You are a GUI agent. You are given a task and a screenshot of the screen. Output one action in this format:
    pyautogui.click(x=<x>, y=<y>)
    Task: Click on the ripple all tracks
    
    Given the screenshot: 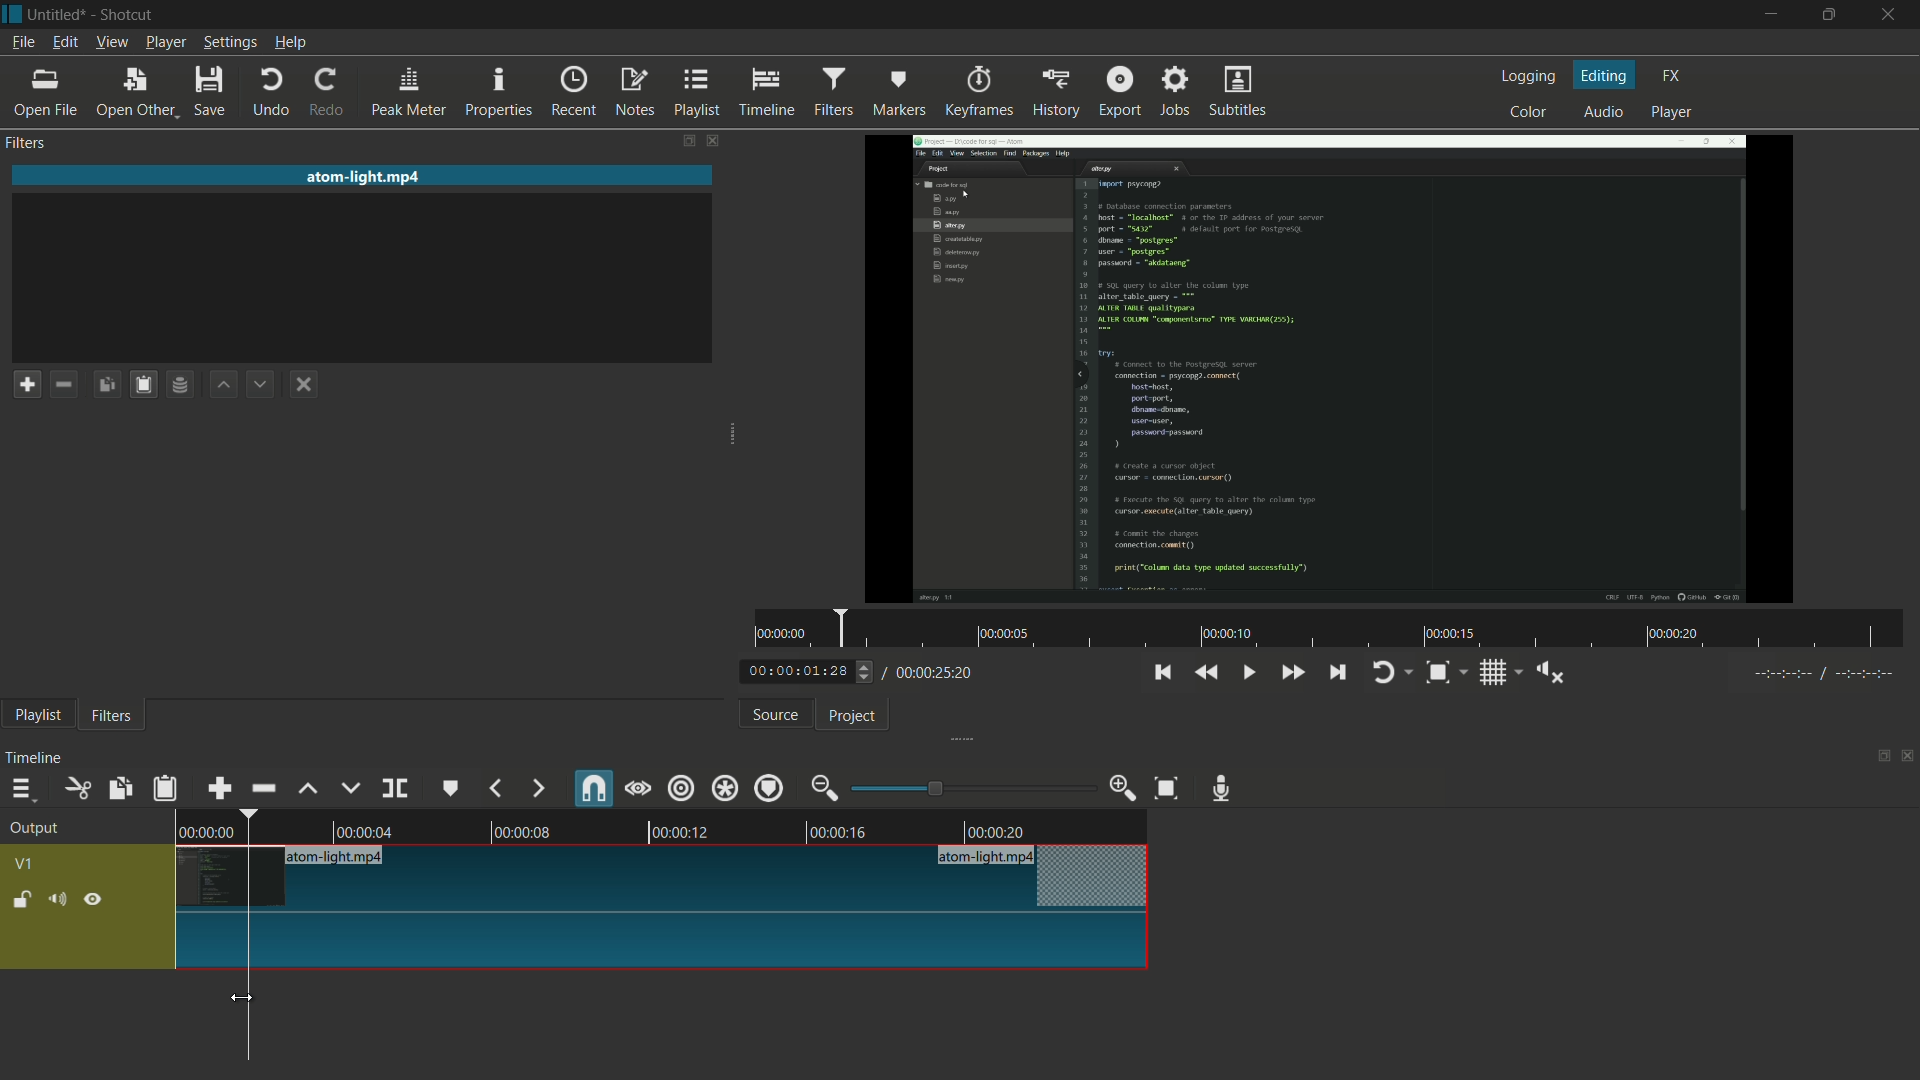 What is the action you would take?
    pyautogui.click(x=724, y=787)
    